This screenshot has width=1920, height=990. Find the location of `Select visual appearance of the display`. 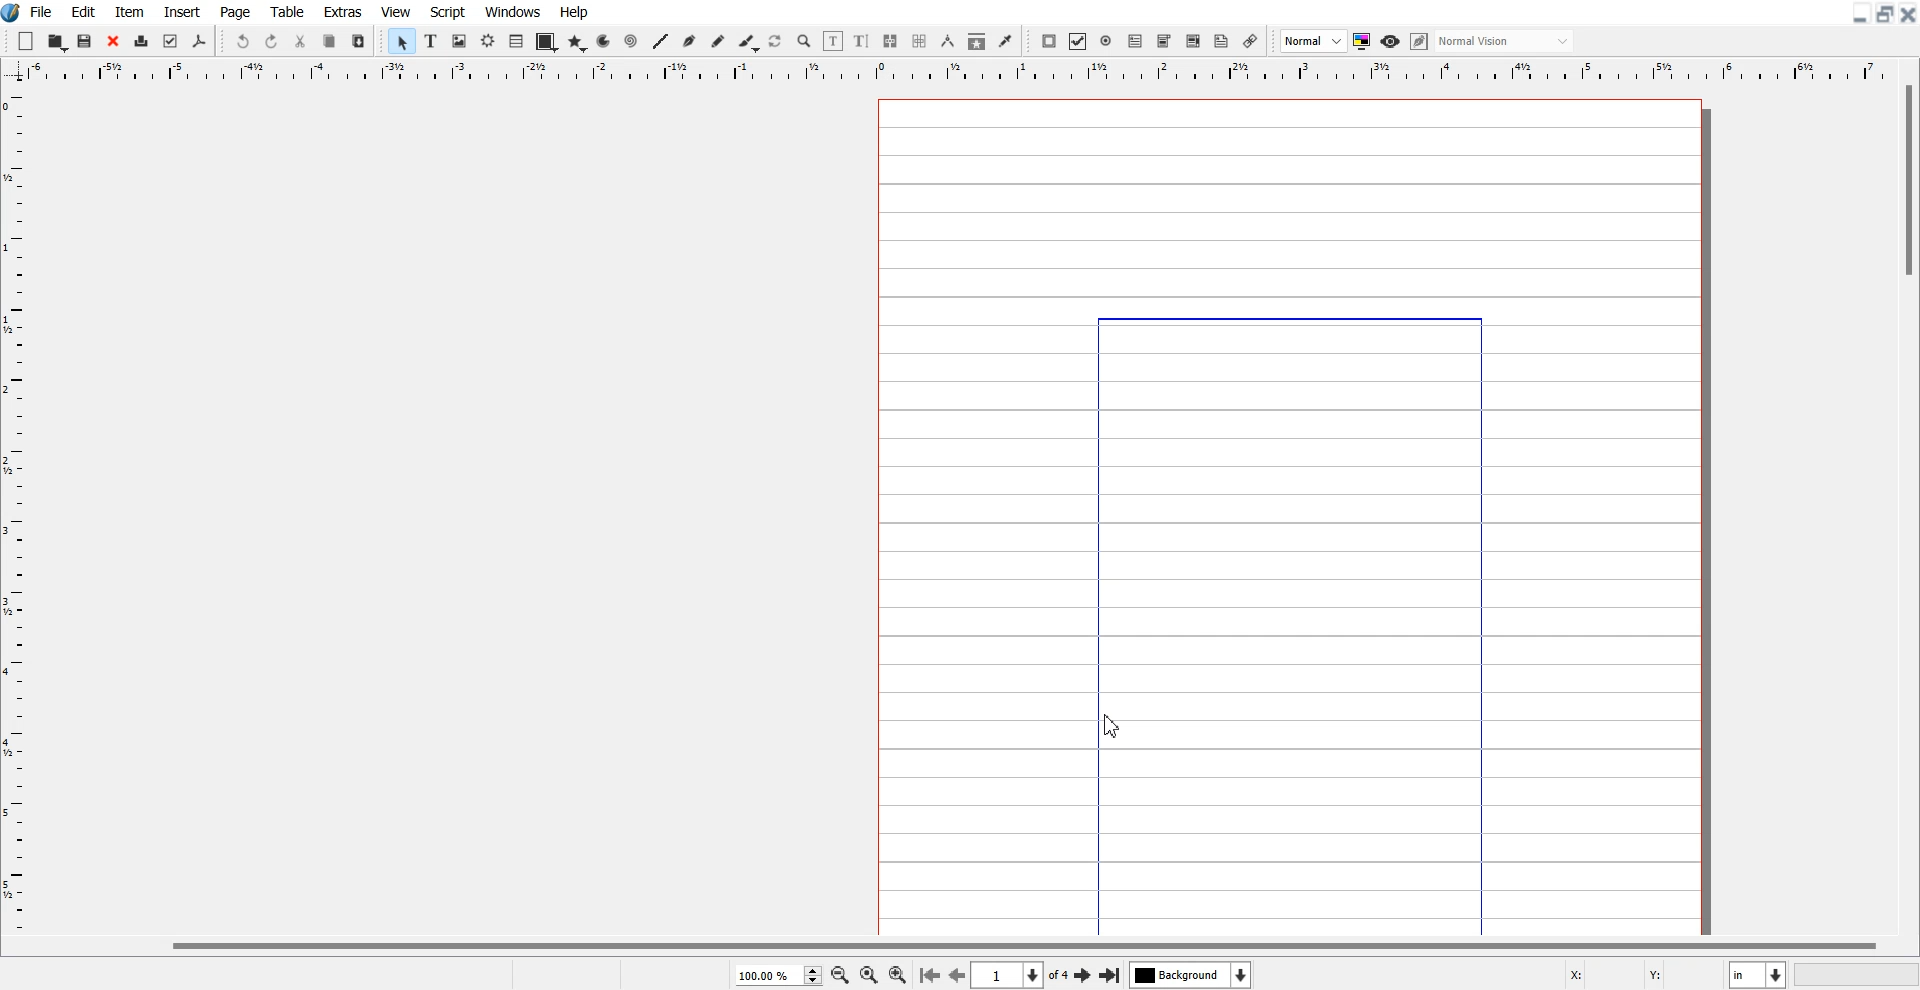

Select visual appearance of the display is located at coordinates (1506, 42).